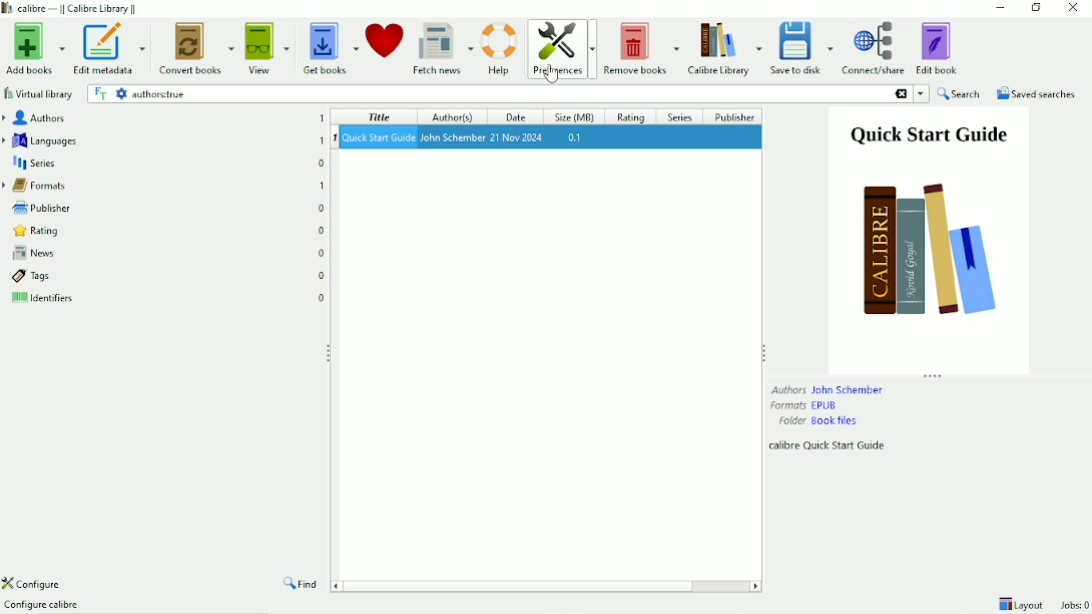 The width and height of the screenshot is (1092, 614). Describe the element at coordinates (844, 422) in the screenshot. I see `book files` at that location.